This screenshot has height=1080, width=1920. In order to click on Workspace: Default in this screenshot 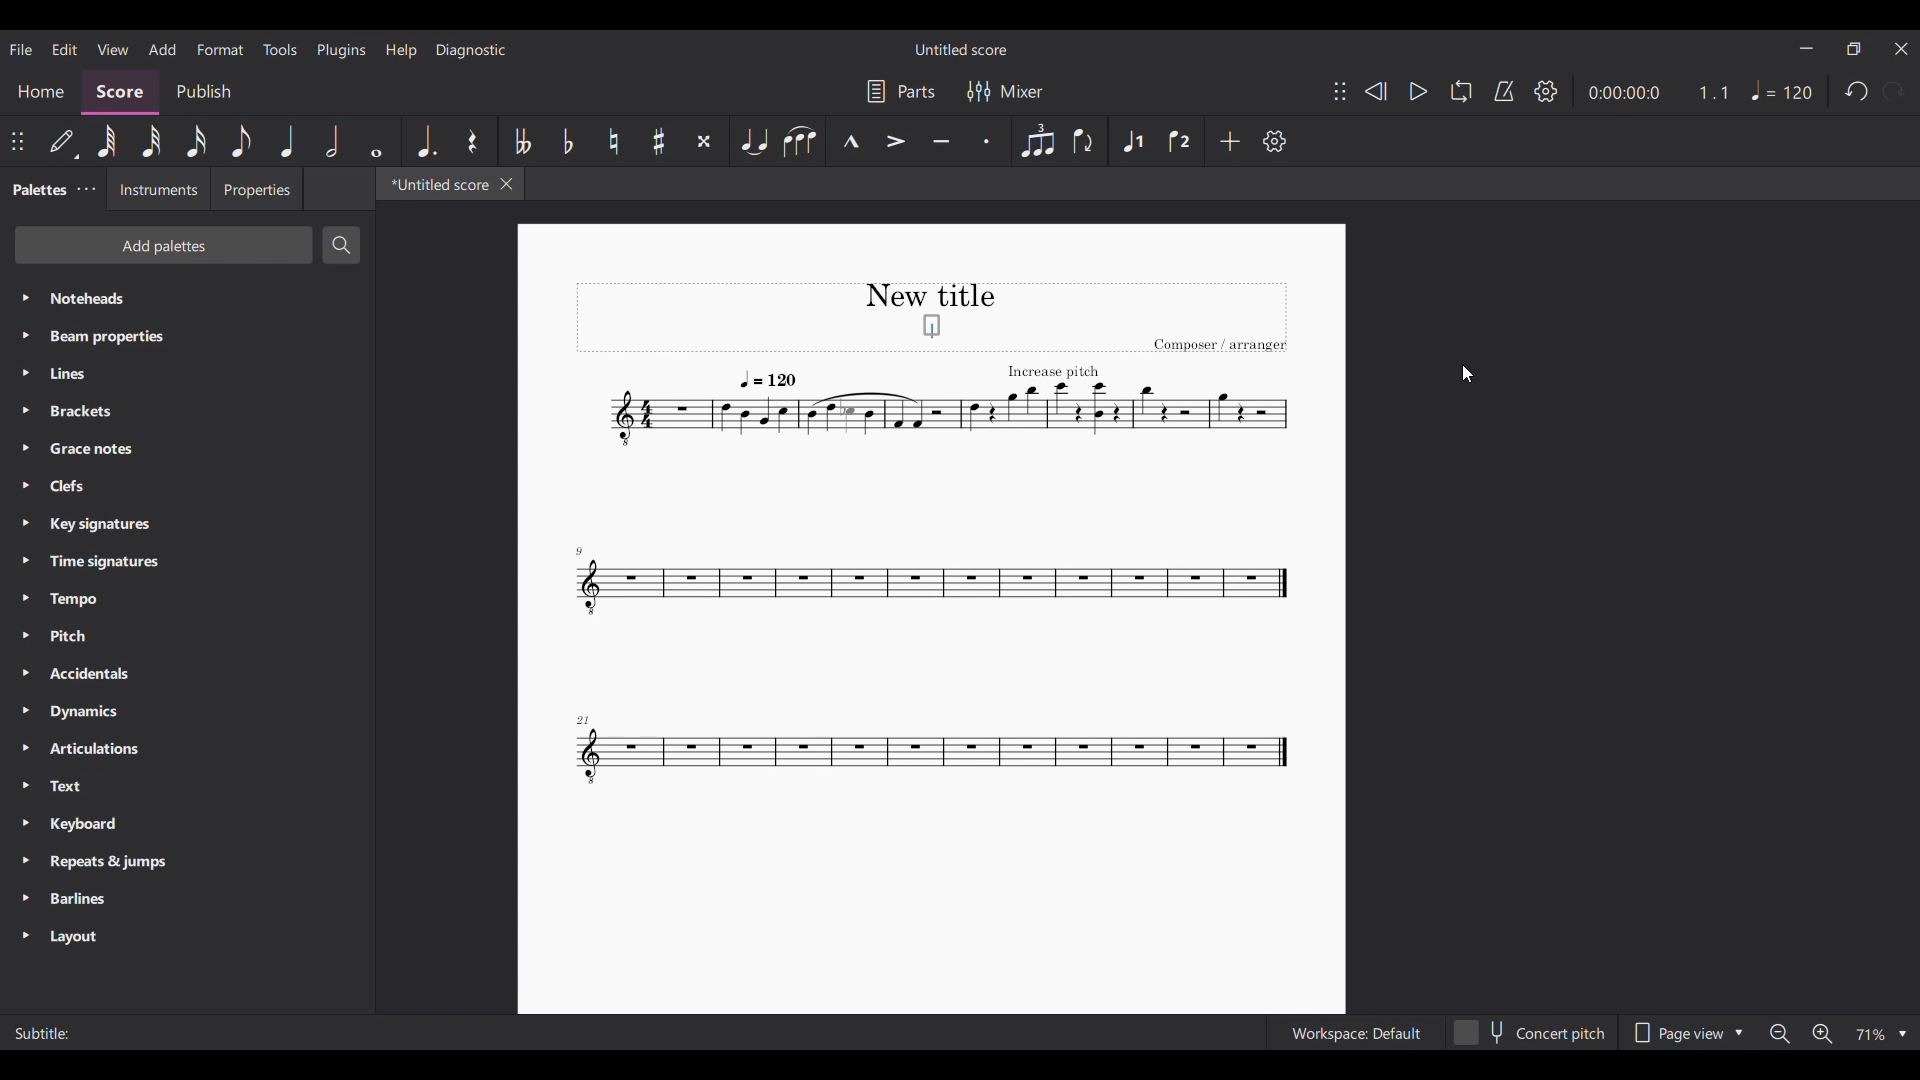, I will do `click(1355, 1032)`.